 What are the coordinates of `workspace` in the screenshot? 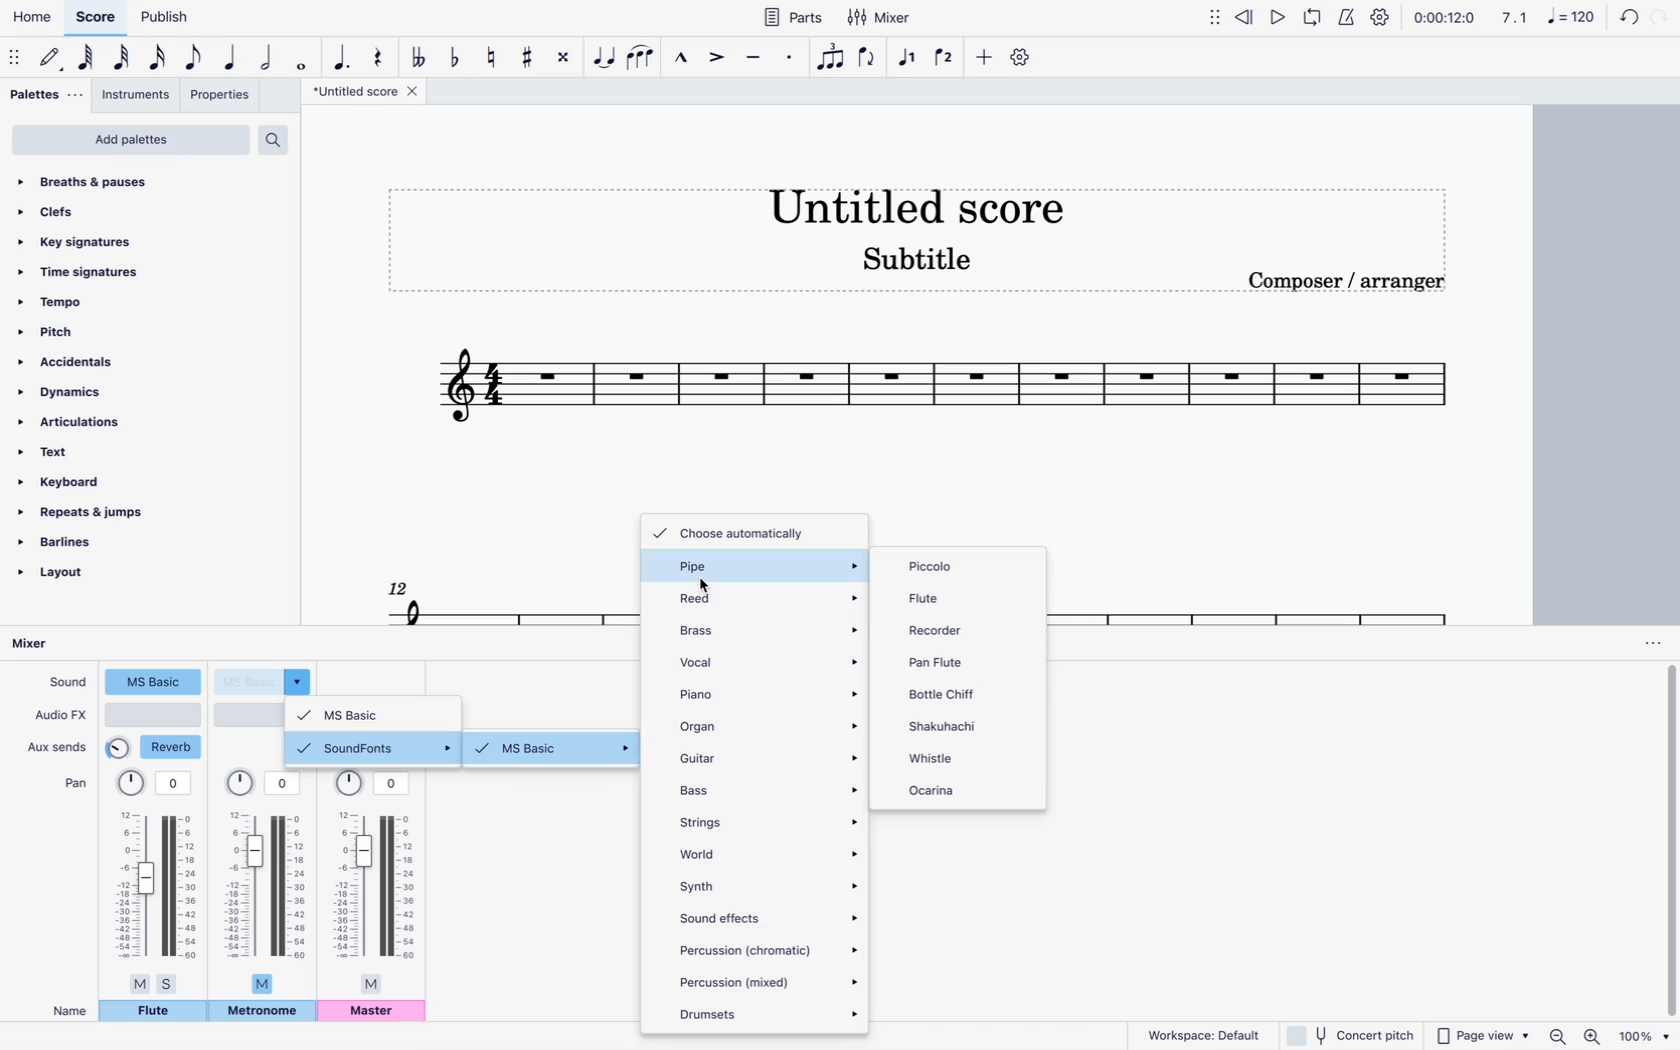 It's located at (1203, 1034).